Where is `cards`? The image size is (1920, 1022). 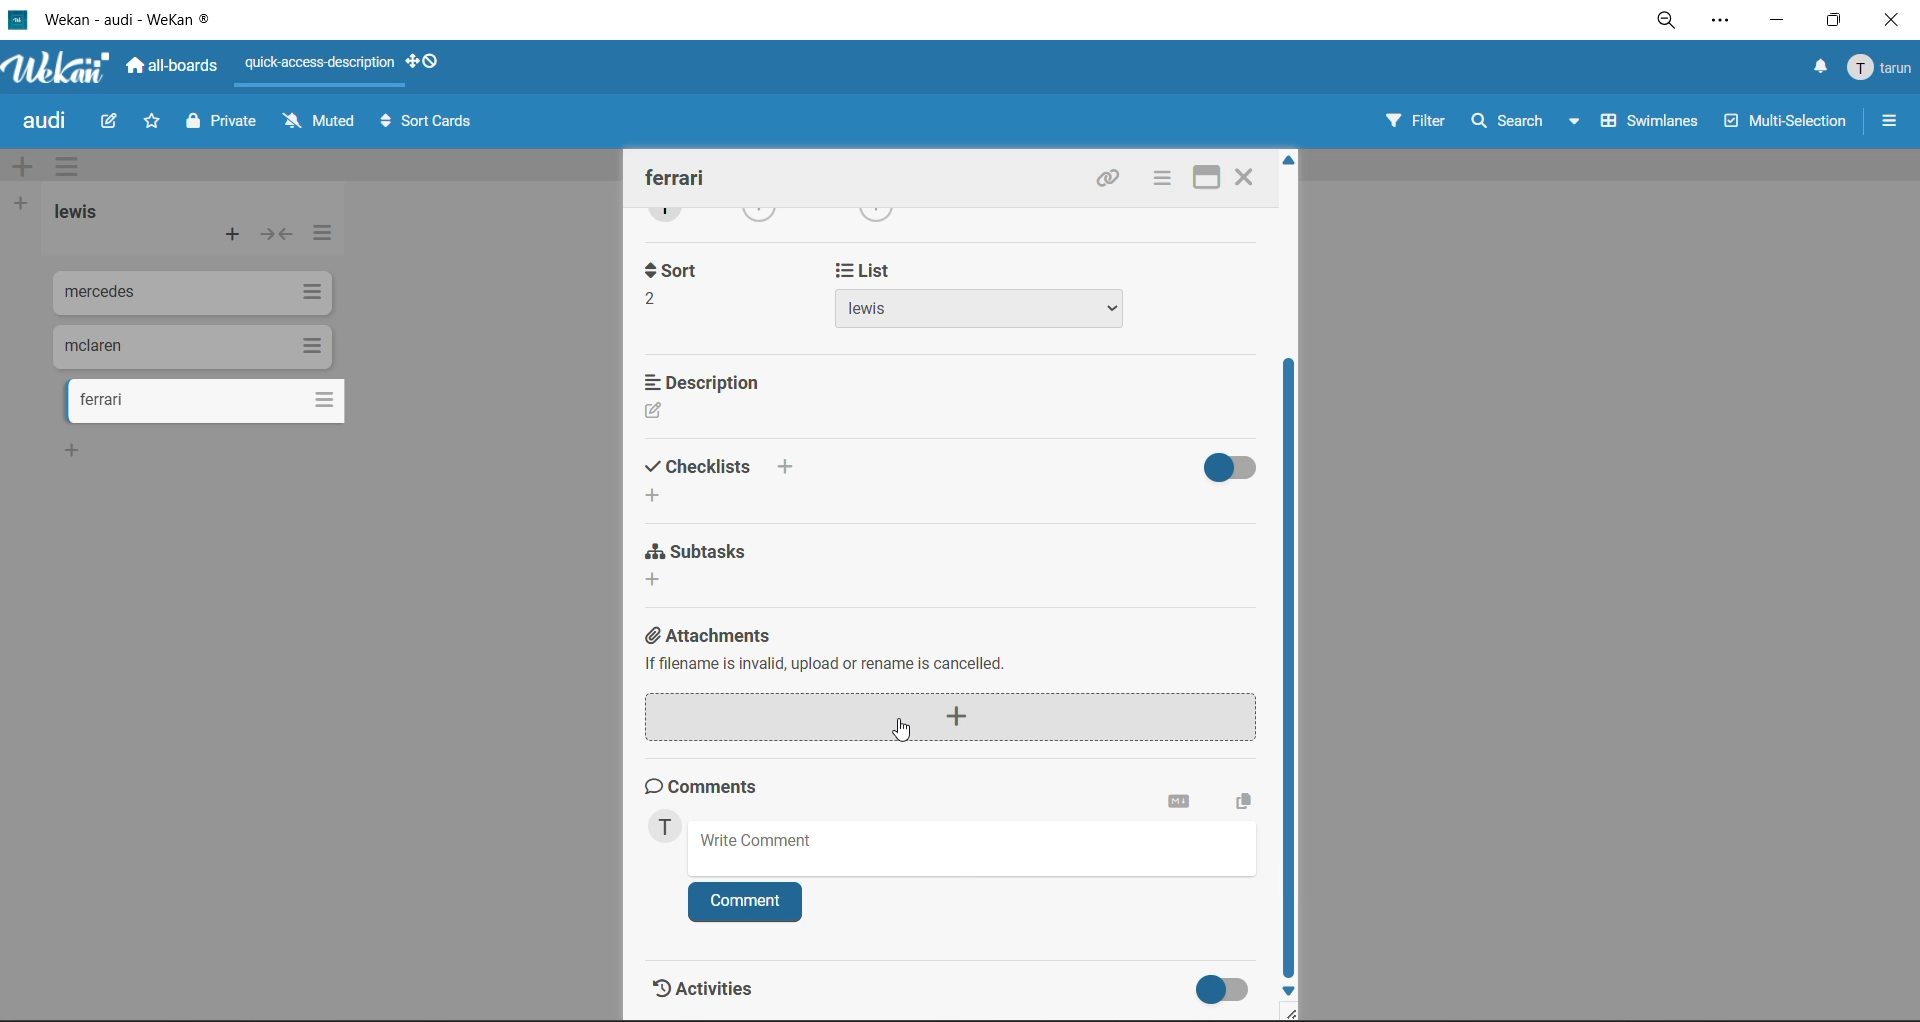 cards is located at coordinates (186, 345).